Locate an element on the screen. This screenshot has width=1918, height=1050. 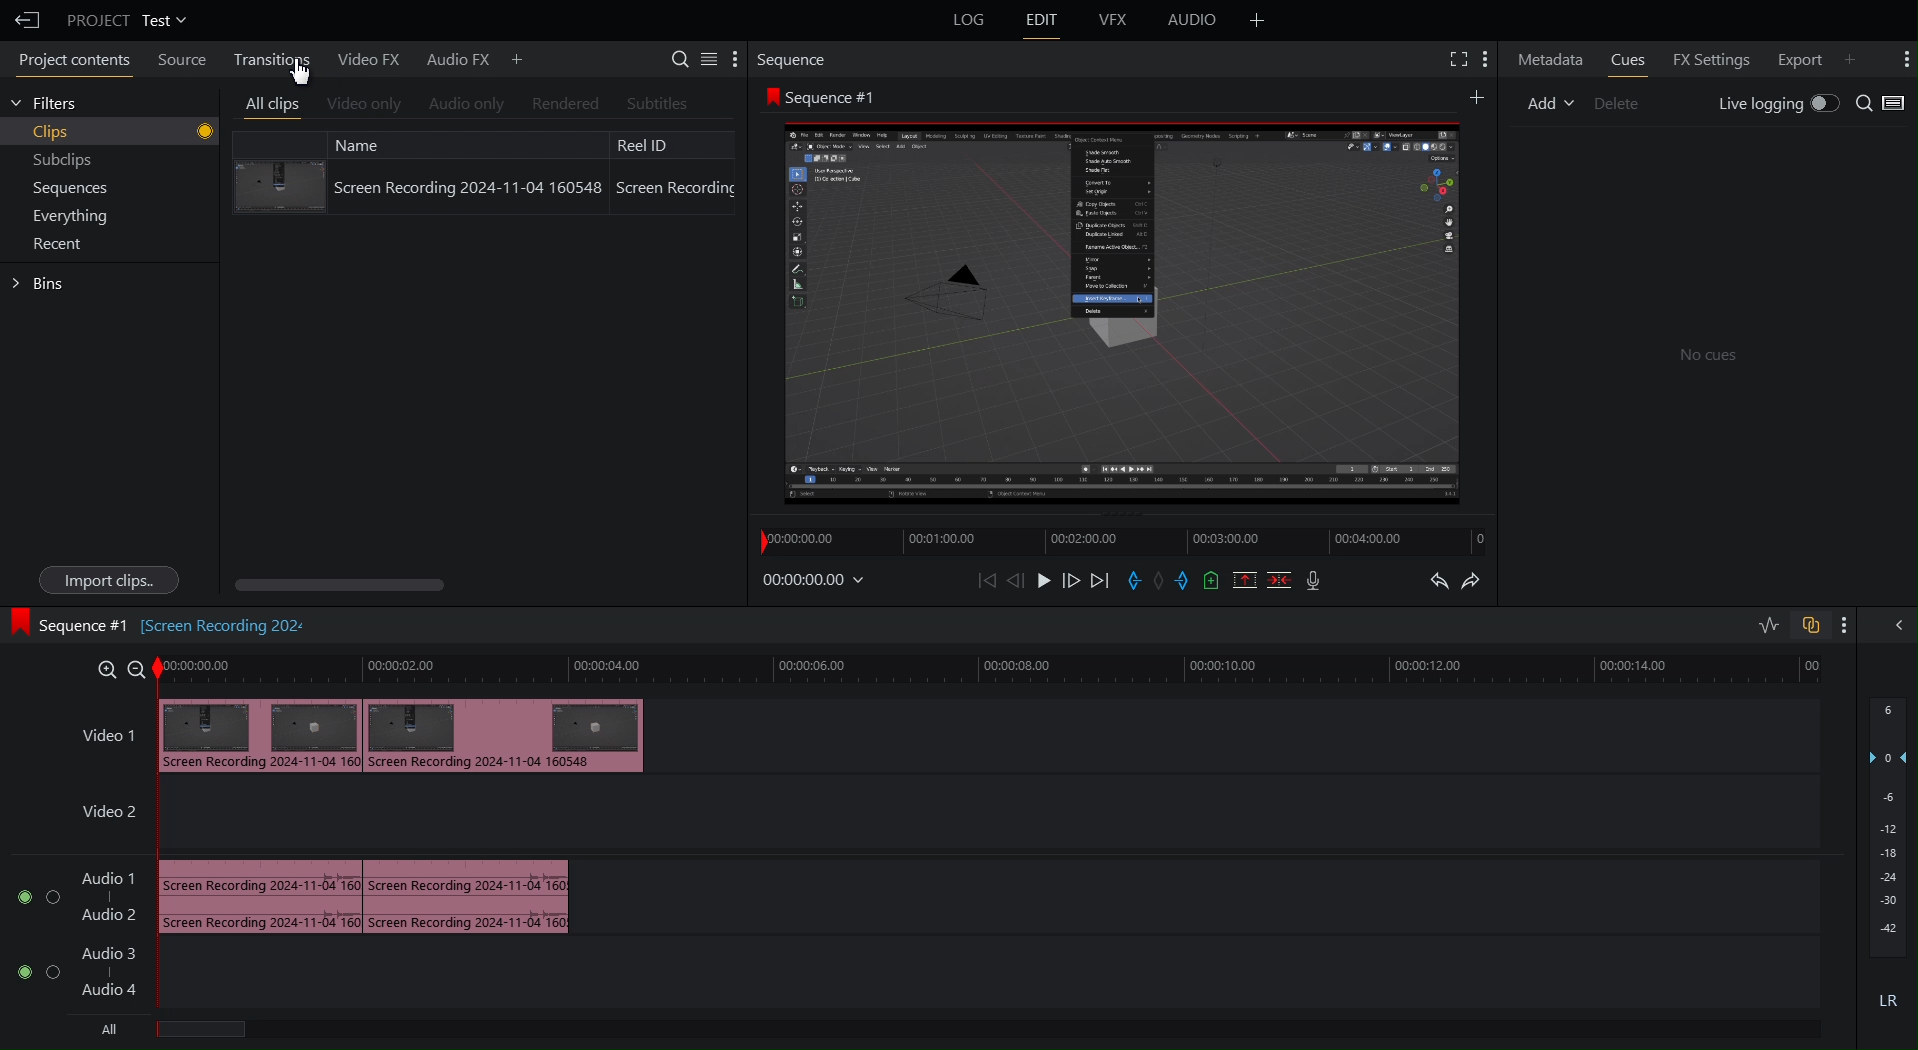
Clips is located at coordinates (111, 134).